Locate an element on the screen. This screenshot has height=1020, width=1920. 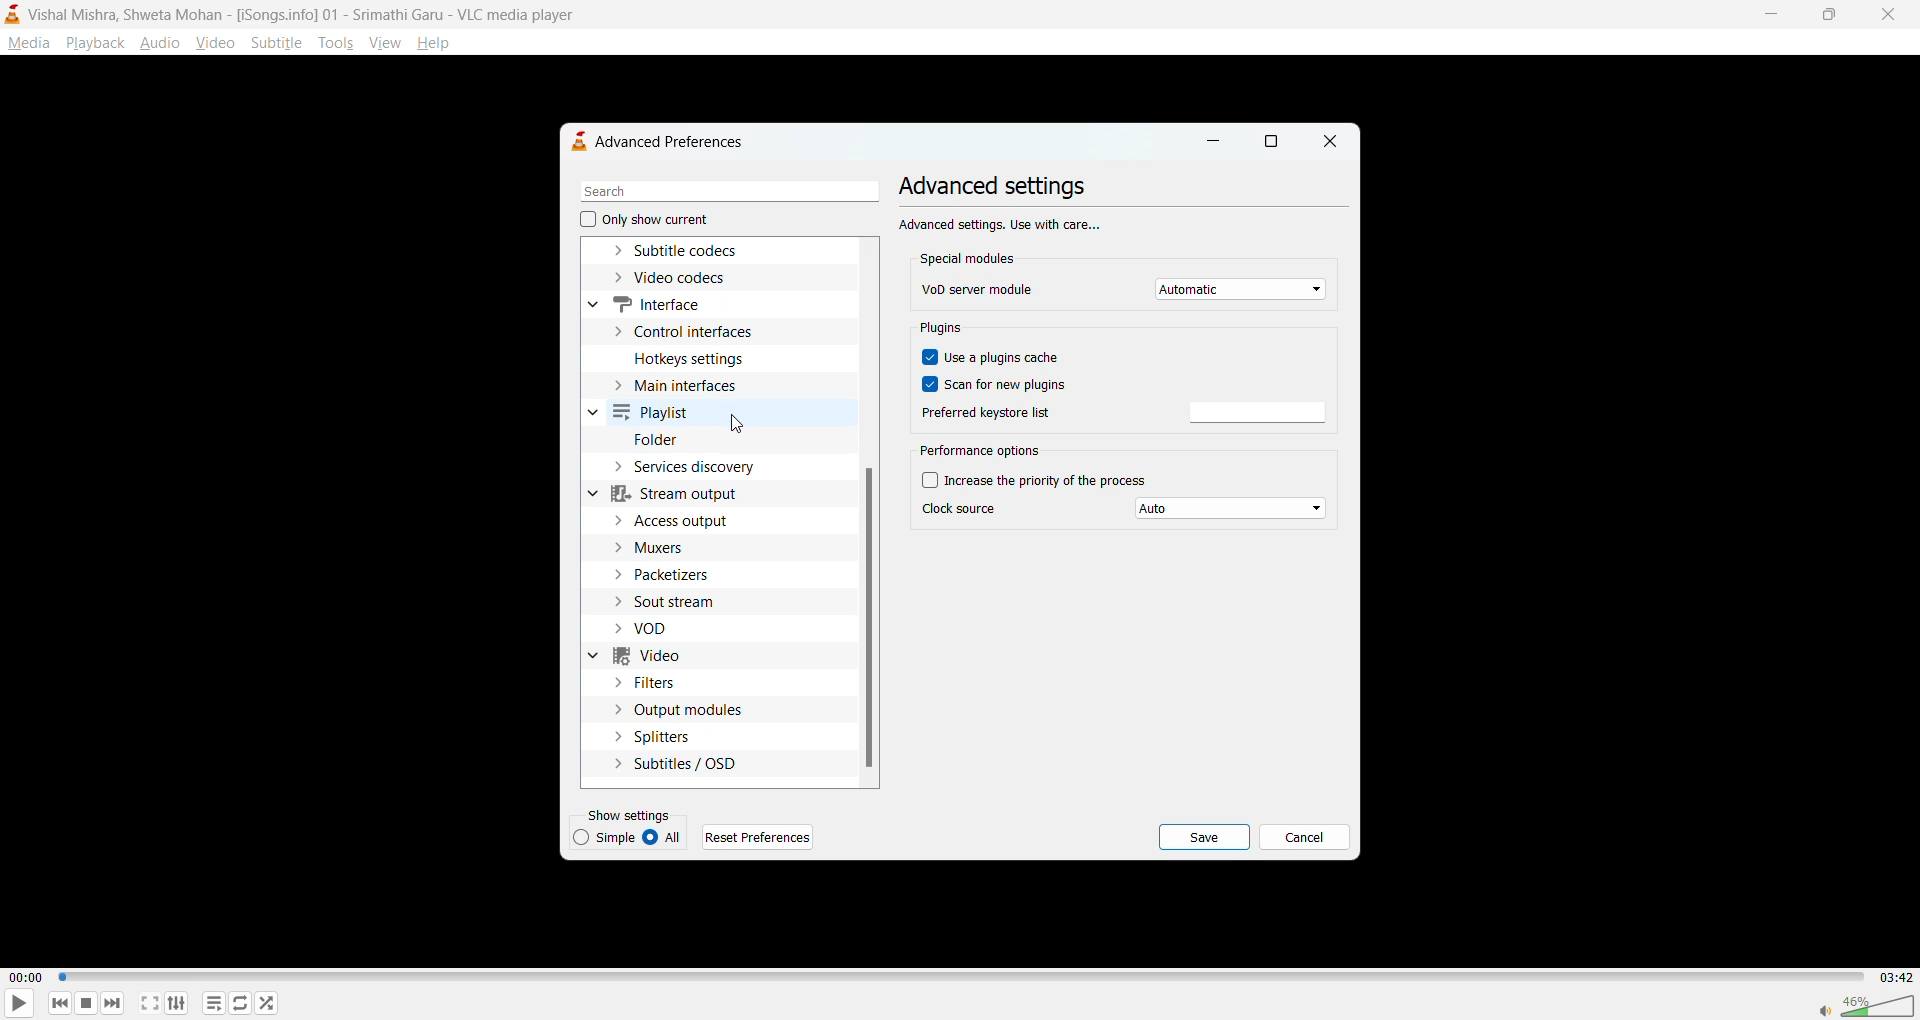
folder is located at coordinates (661, 441).